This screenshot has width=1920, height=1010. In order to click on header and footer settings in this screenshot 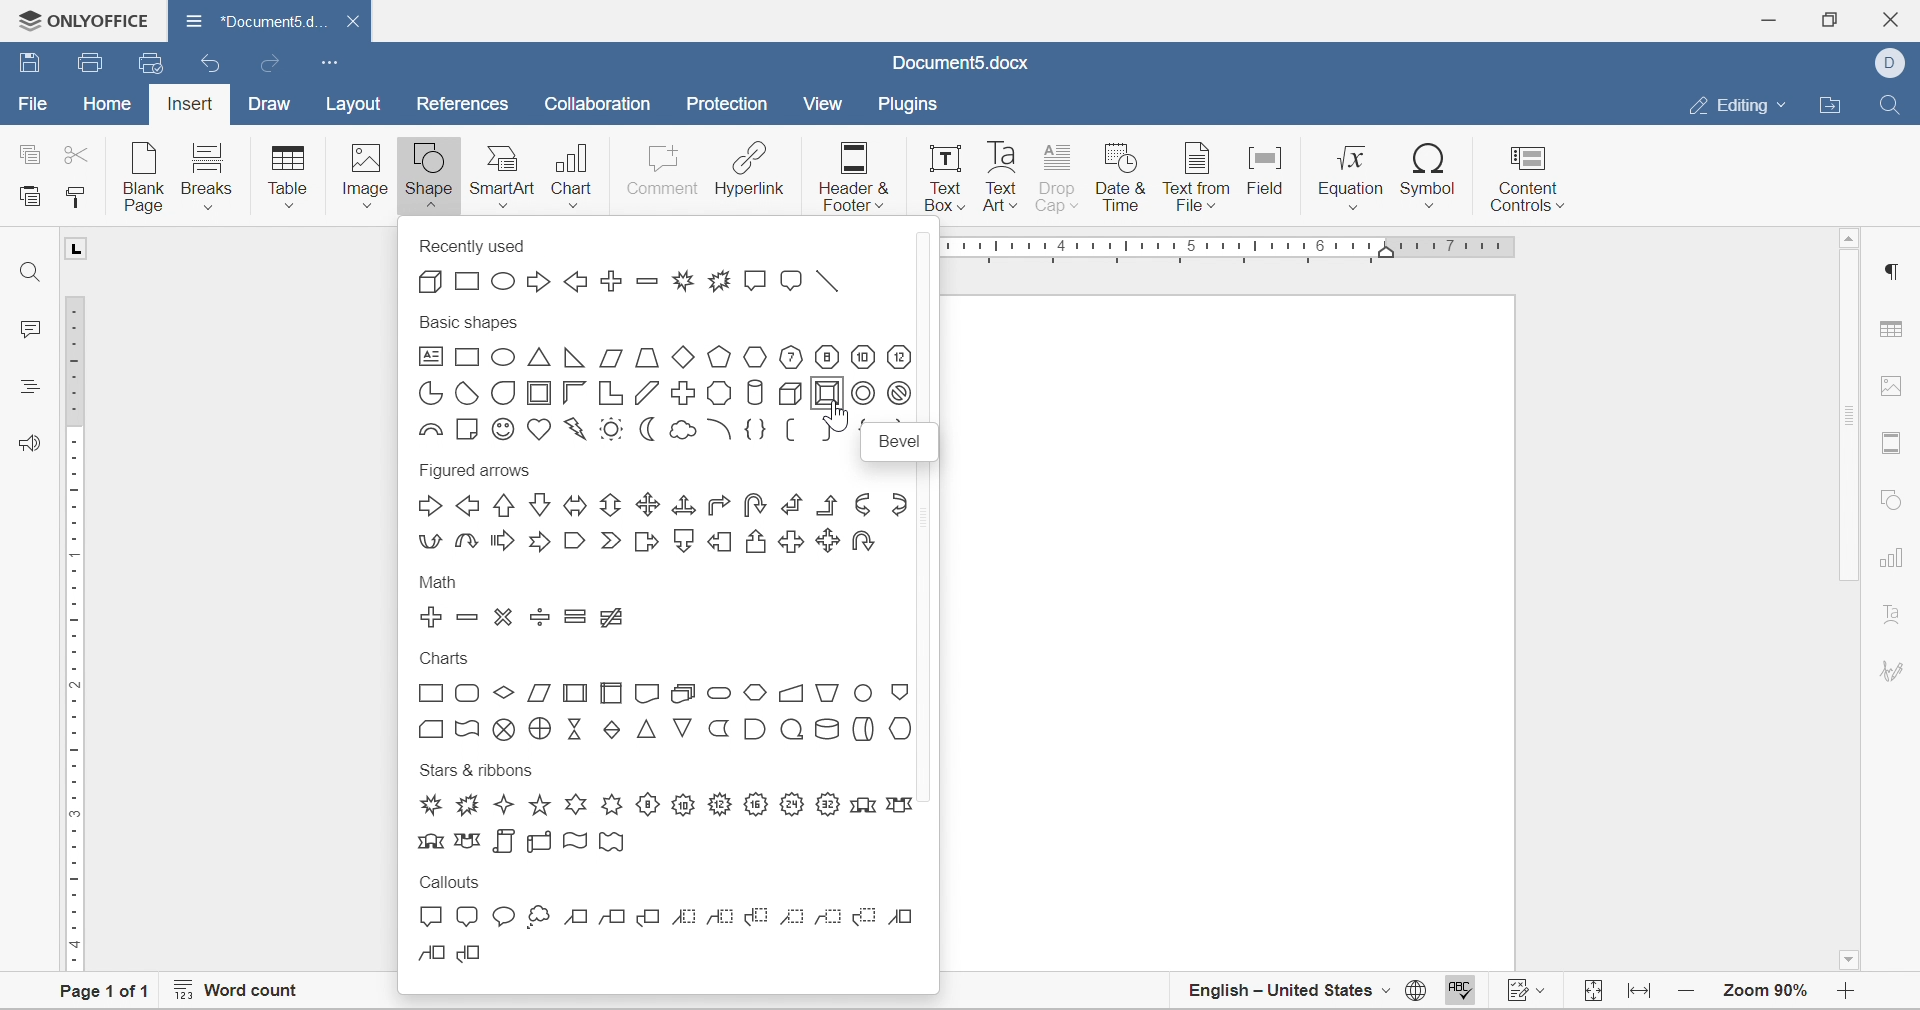, I will do `click(1893, 447)`.